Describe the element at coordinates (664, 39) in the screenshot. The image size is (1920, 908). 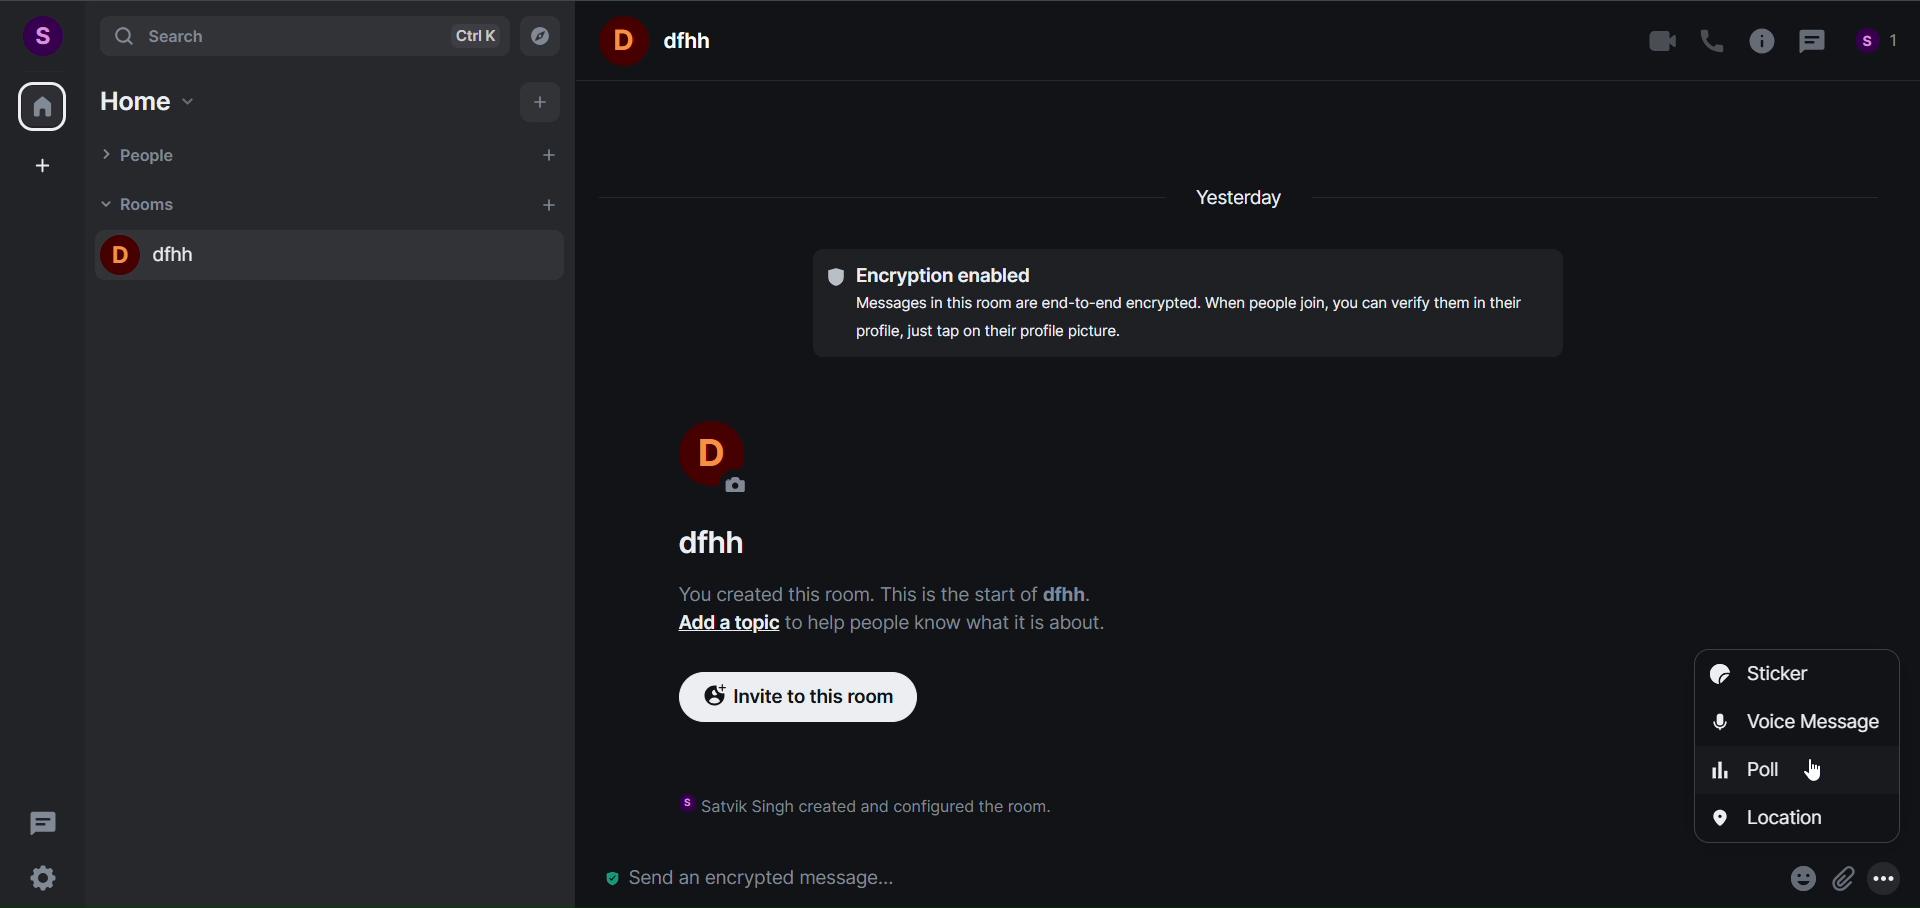
I see `room name` at that location.